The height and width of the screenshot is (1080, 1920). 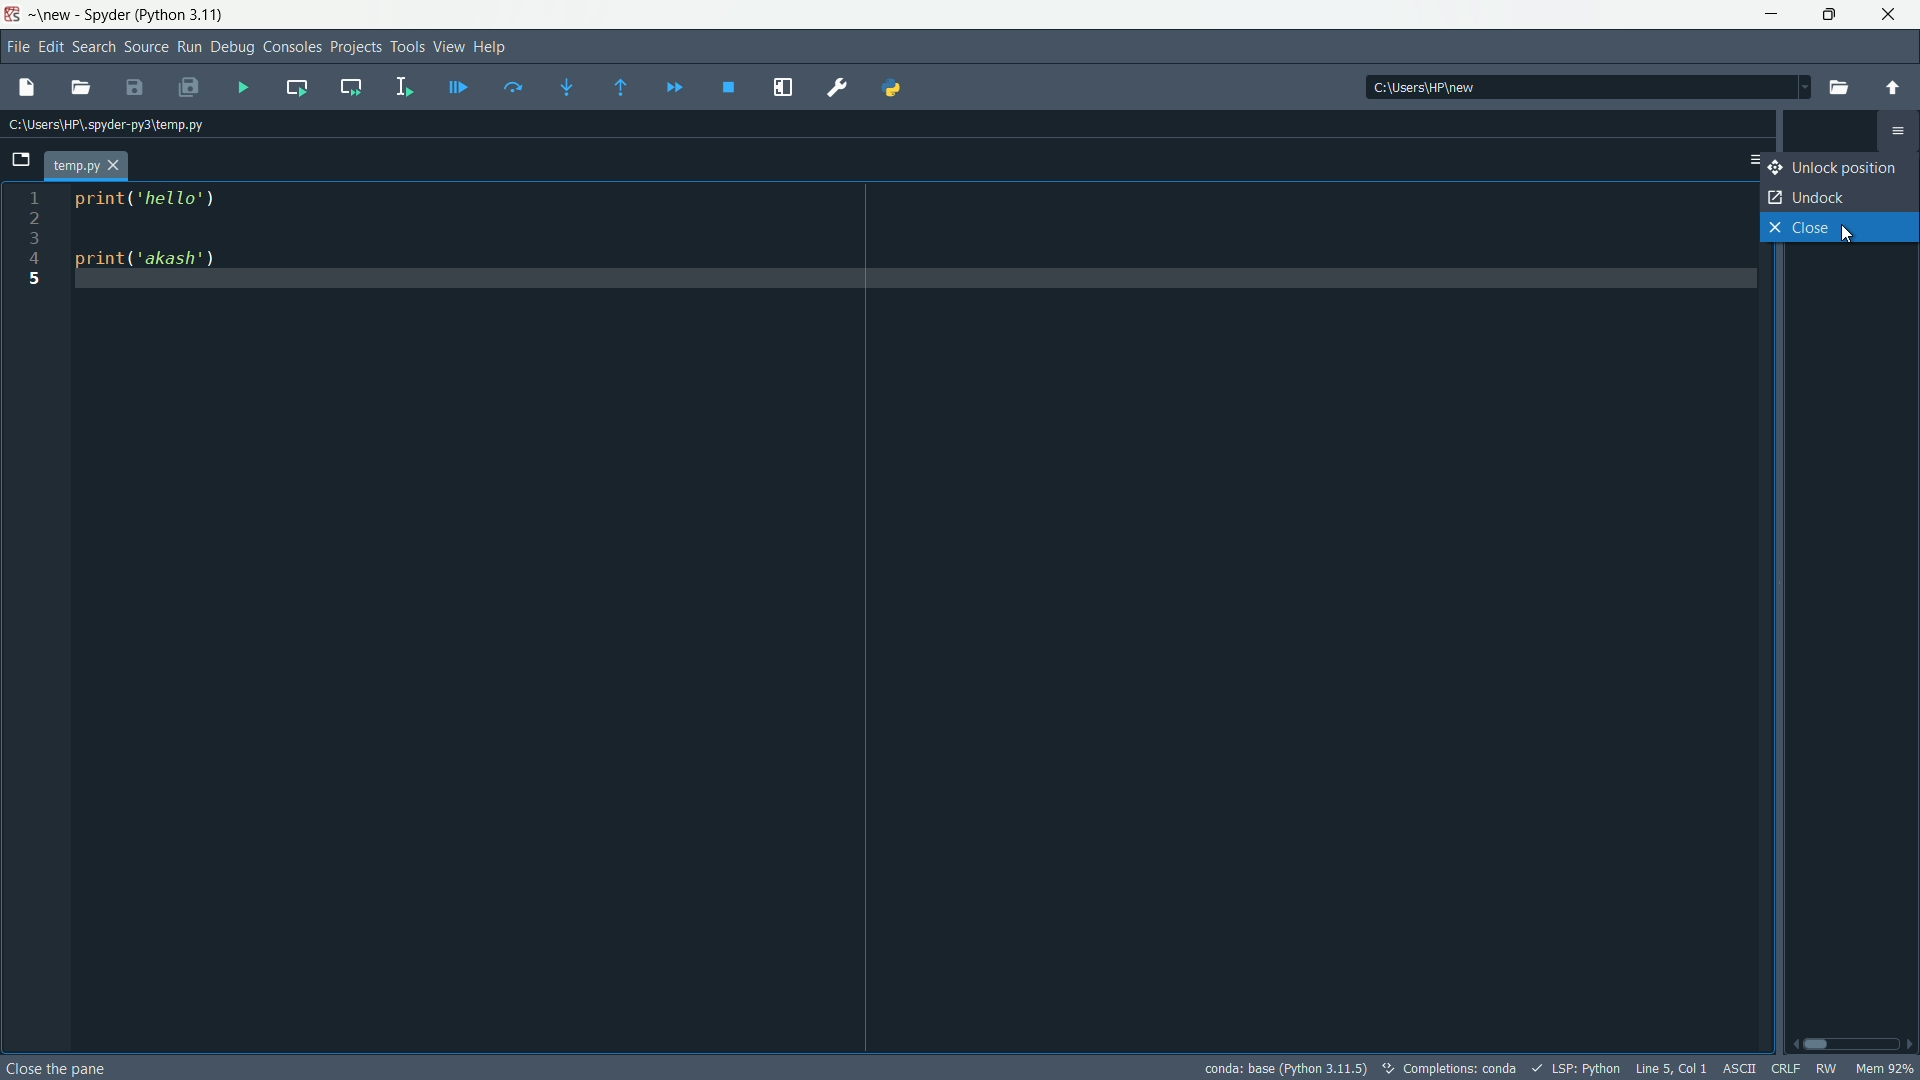 What do you see at coordinates (1287, 1067) in the screenshot?
I see `interpreter` at bounding box center [1287, 1067].